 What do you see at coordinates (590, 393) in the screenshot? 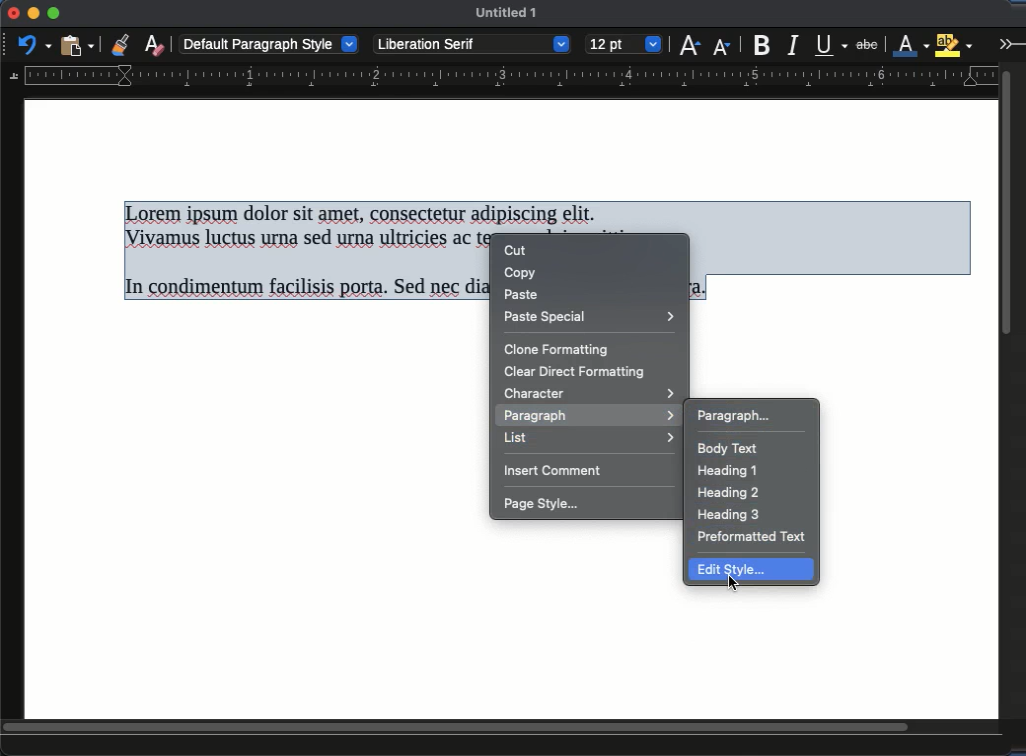
I see `character` at bounding box center [590, 393].